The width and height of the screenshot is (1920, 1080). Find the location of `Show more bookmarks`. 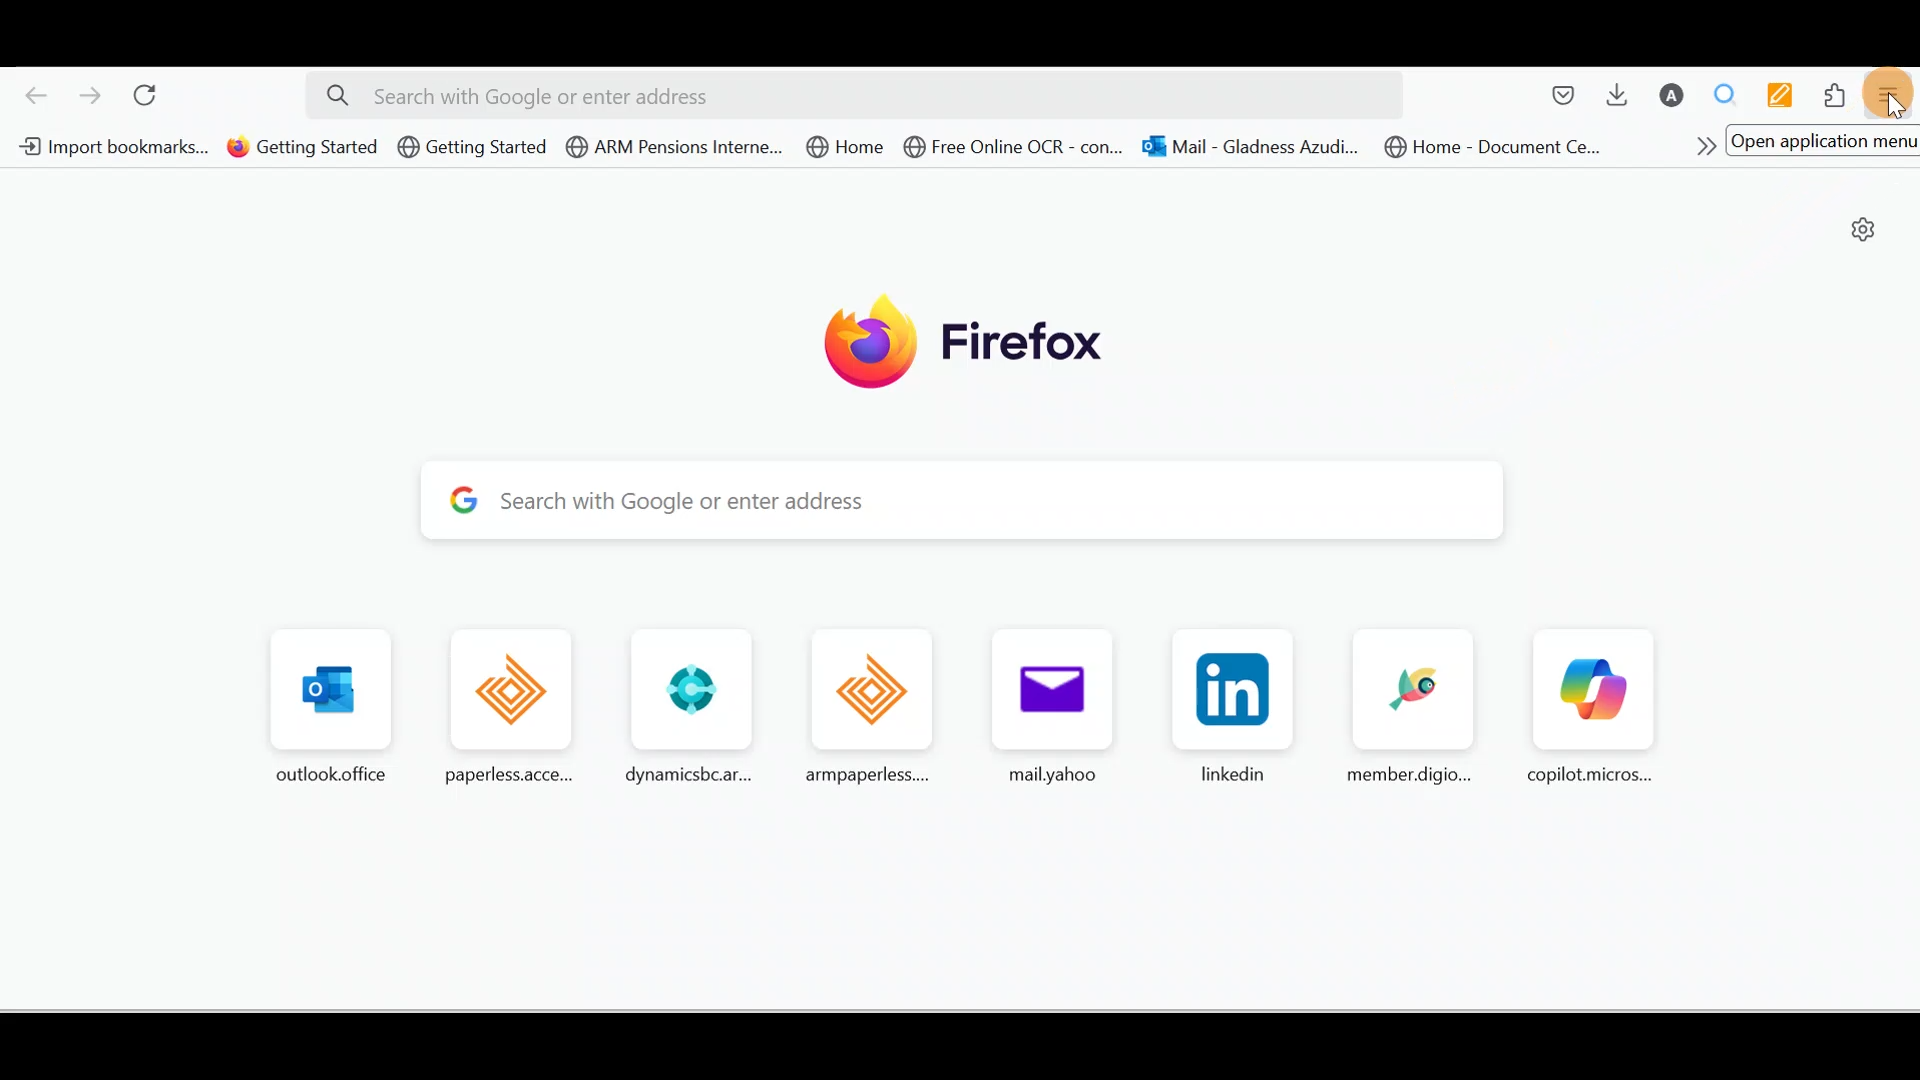

Show more bookmarks is located at coordinates (1698, 143).